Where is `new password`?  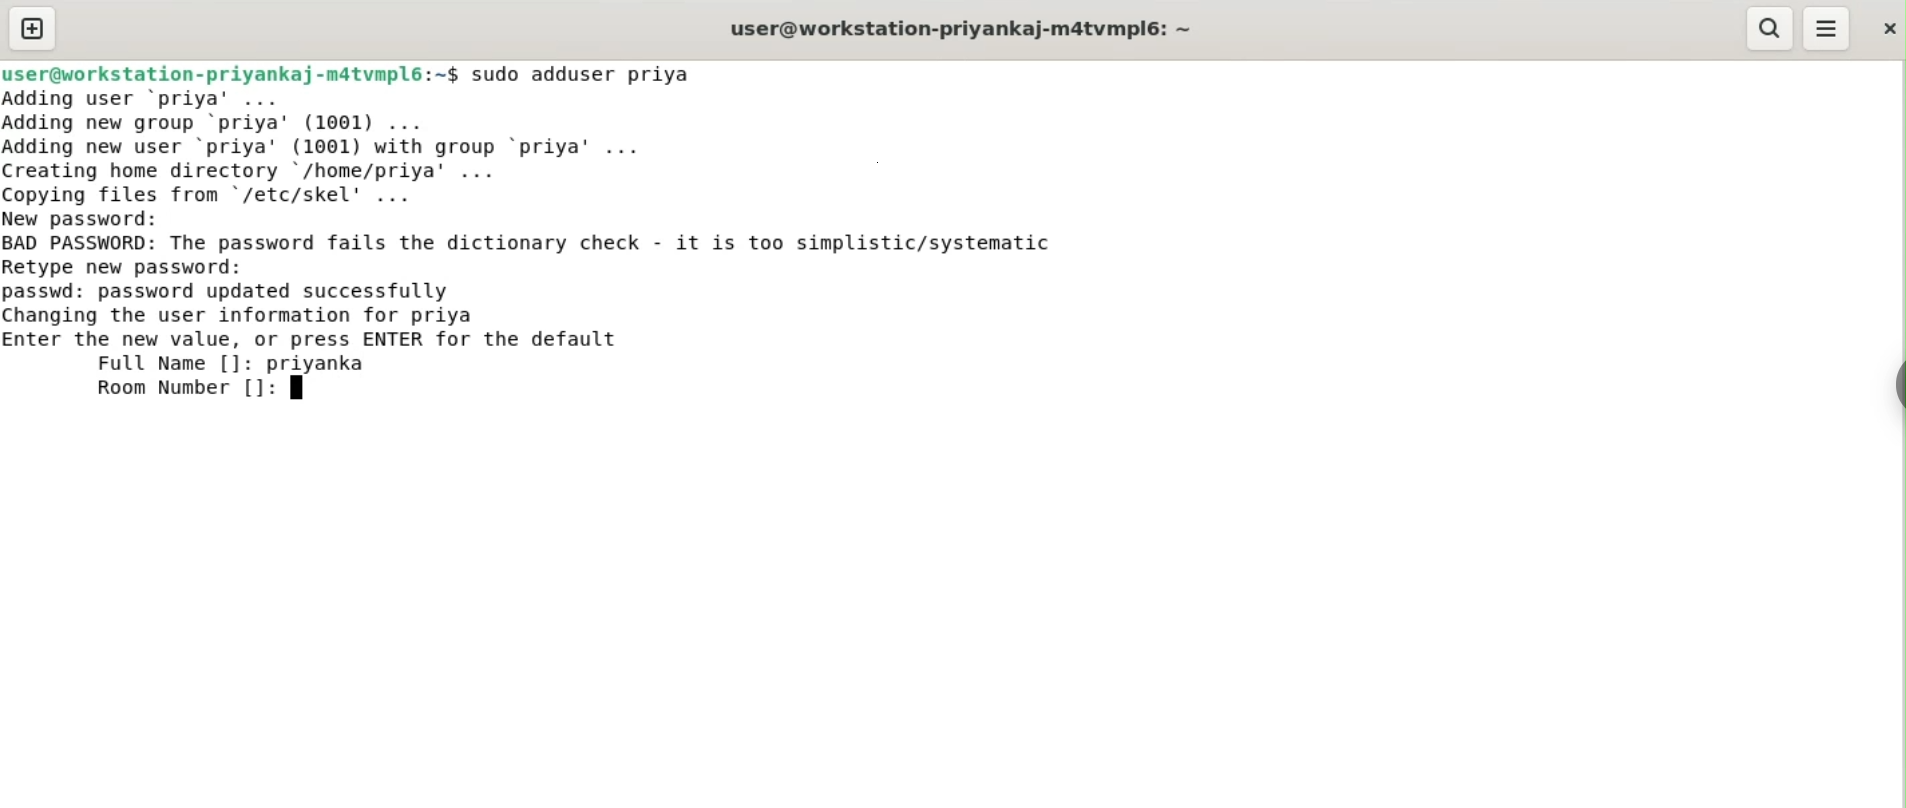 new password is located at coordinates (96, 218).